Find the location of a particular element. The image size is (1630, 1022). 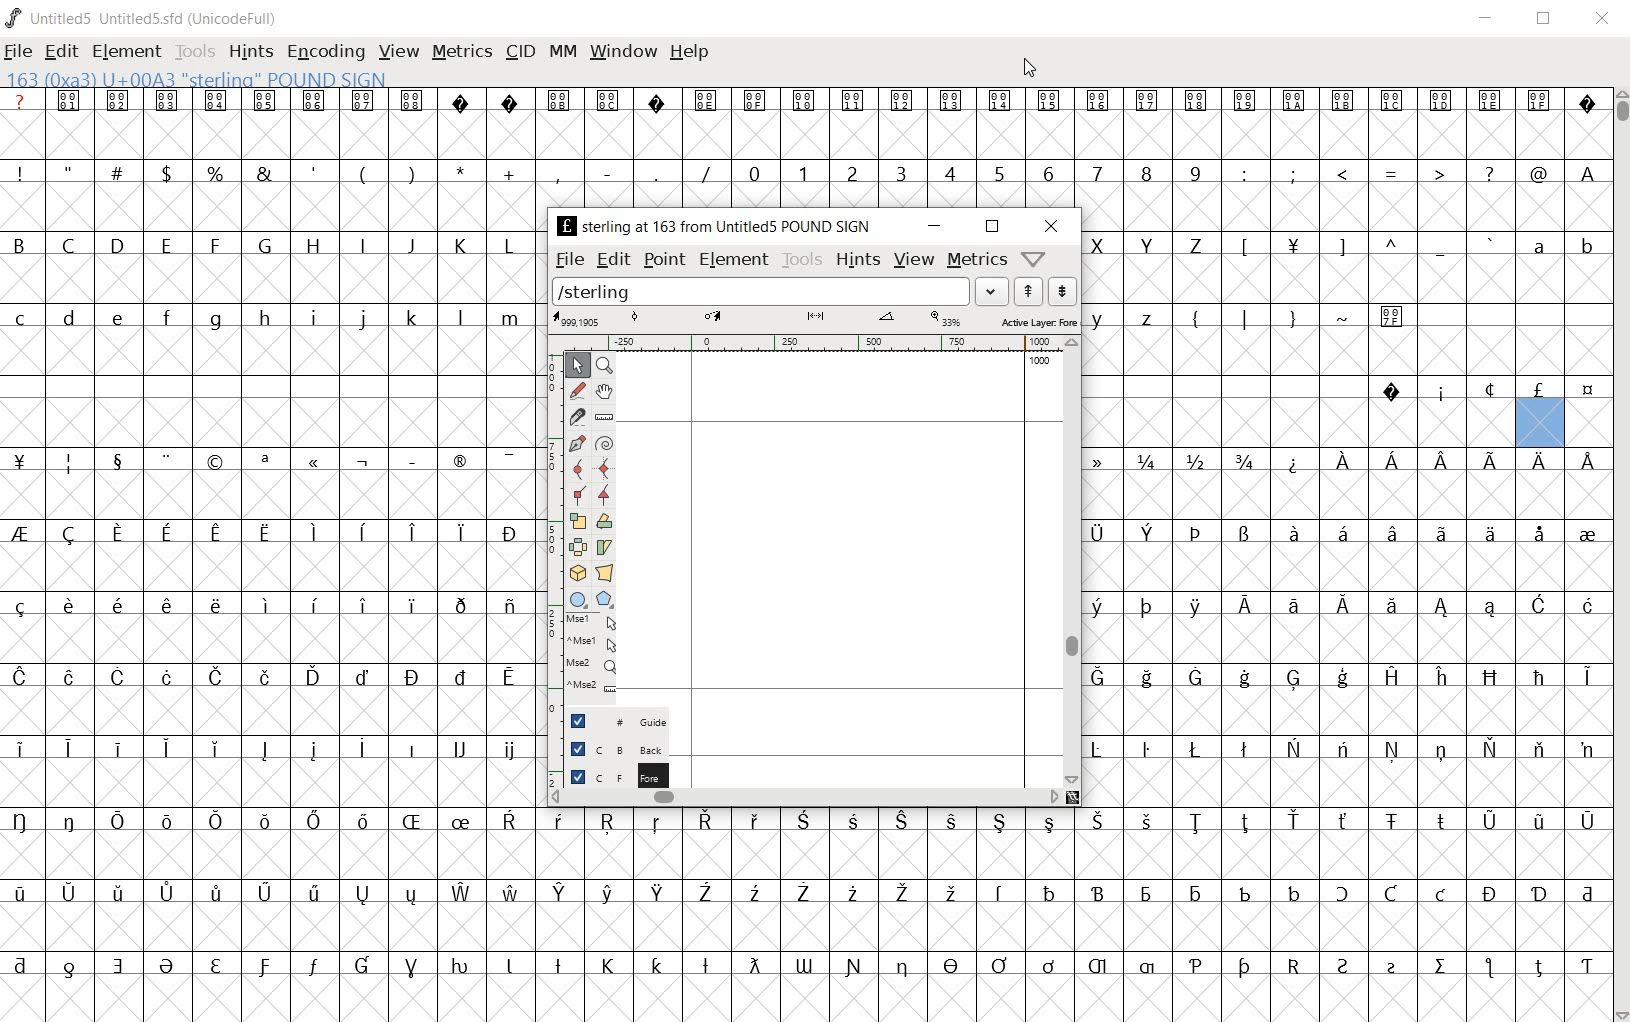

Symbol is located at coordinates (1293, 680).